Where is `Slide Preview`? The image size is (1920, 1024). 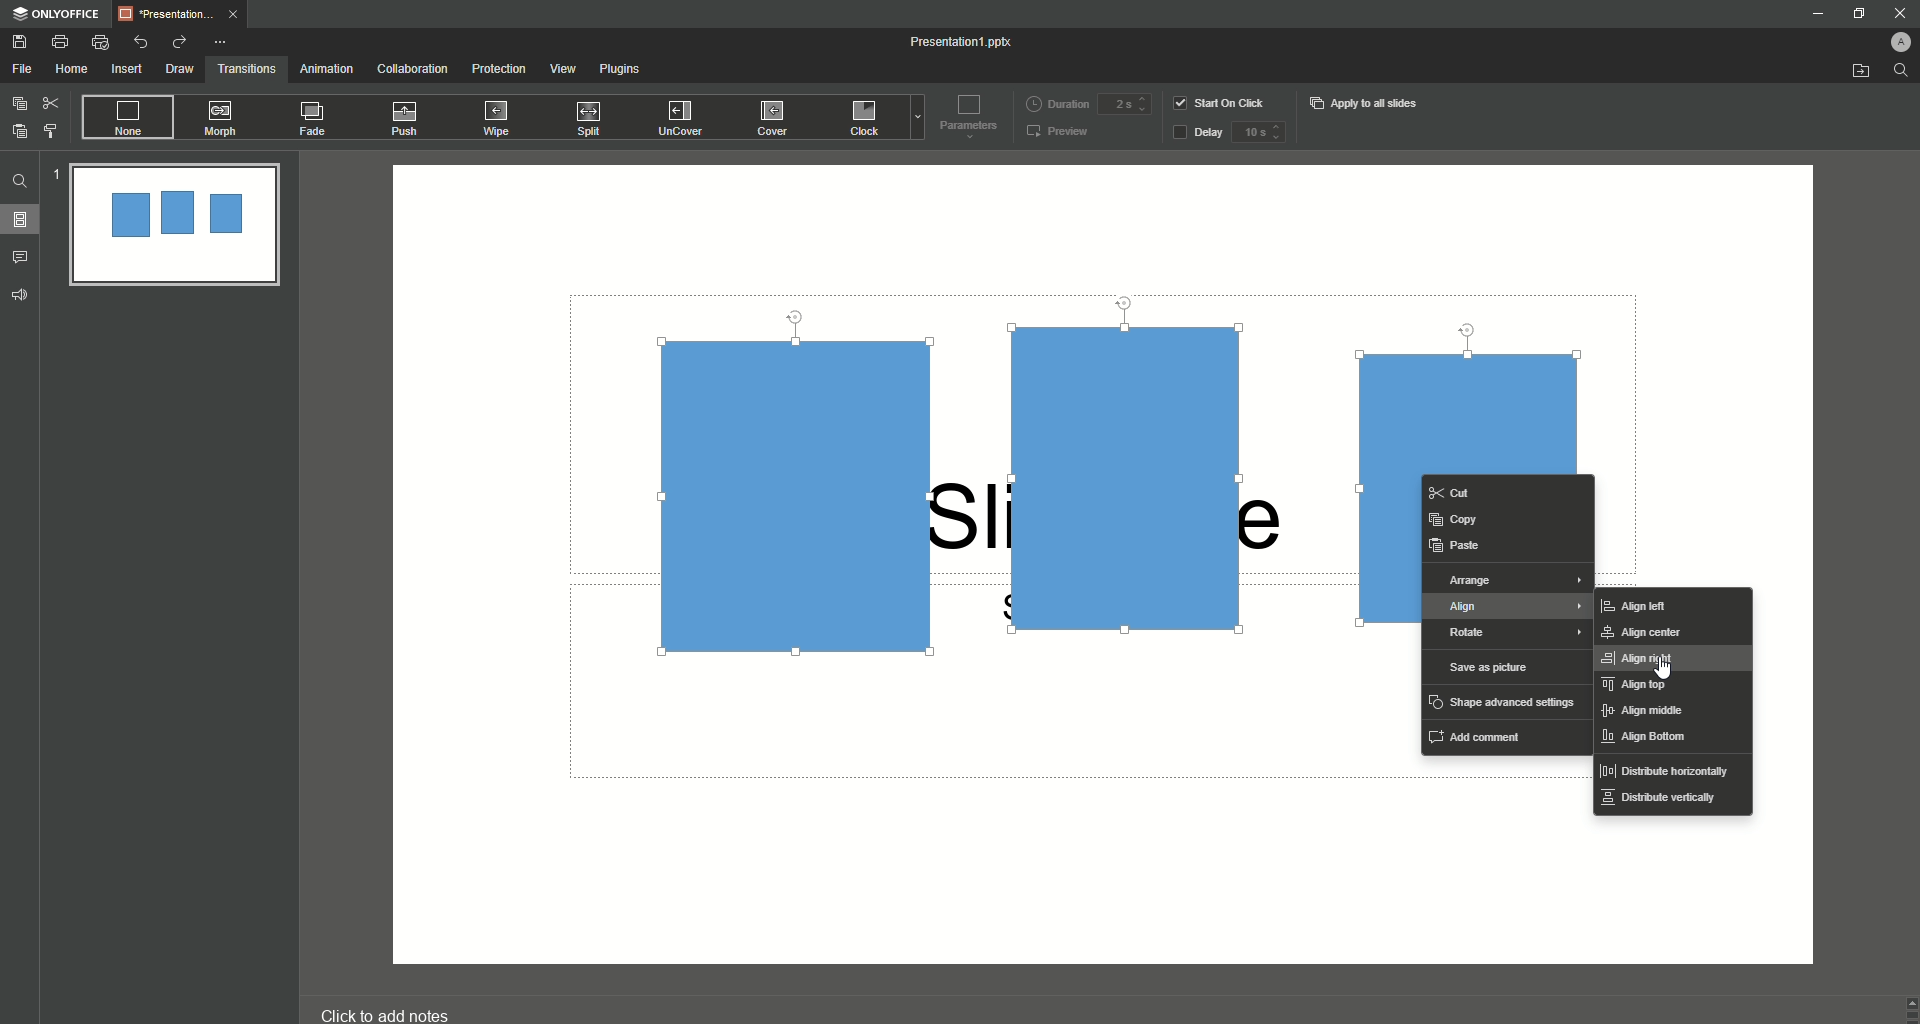 Slide Preview is located at coordinates (173, 227).